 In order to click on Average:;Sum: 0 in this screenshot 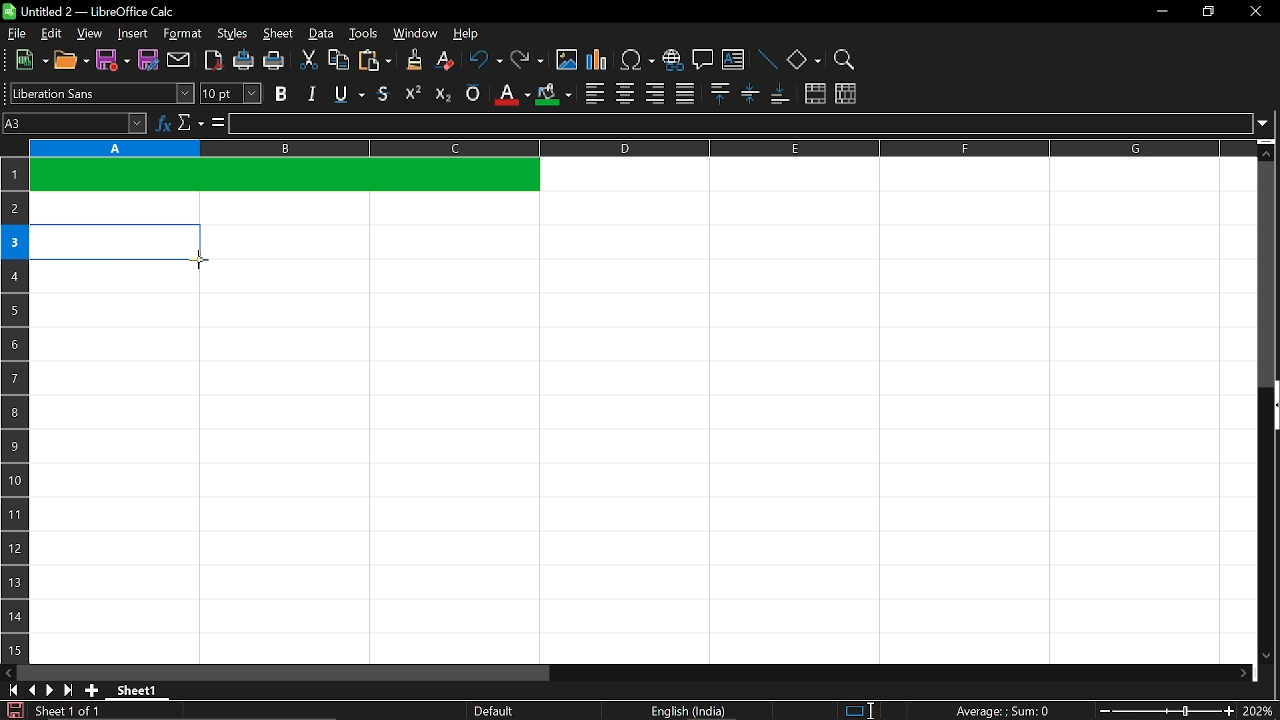, I will do `click(1002, 710)`.